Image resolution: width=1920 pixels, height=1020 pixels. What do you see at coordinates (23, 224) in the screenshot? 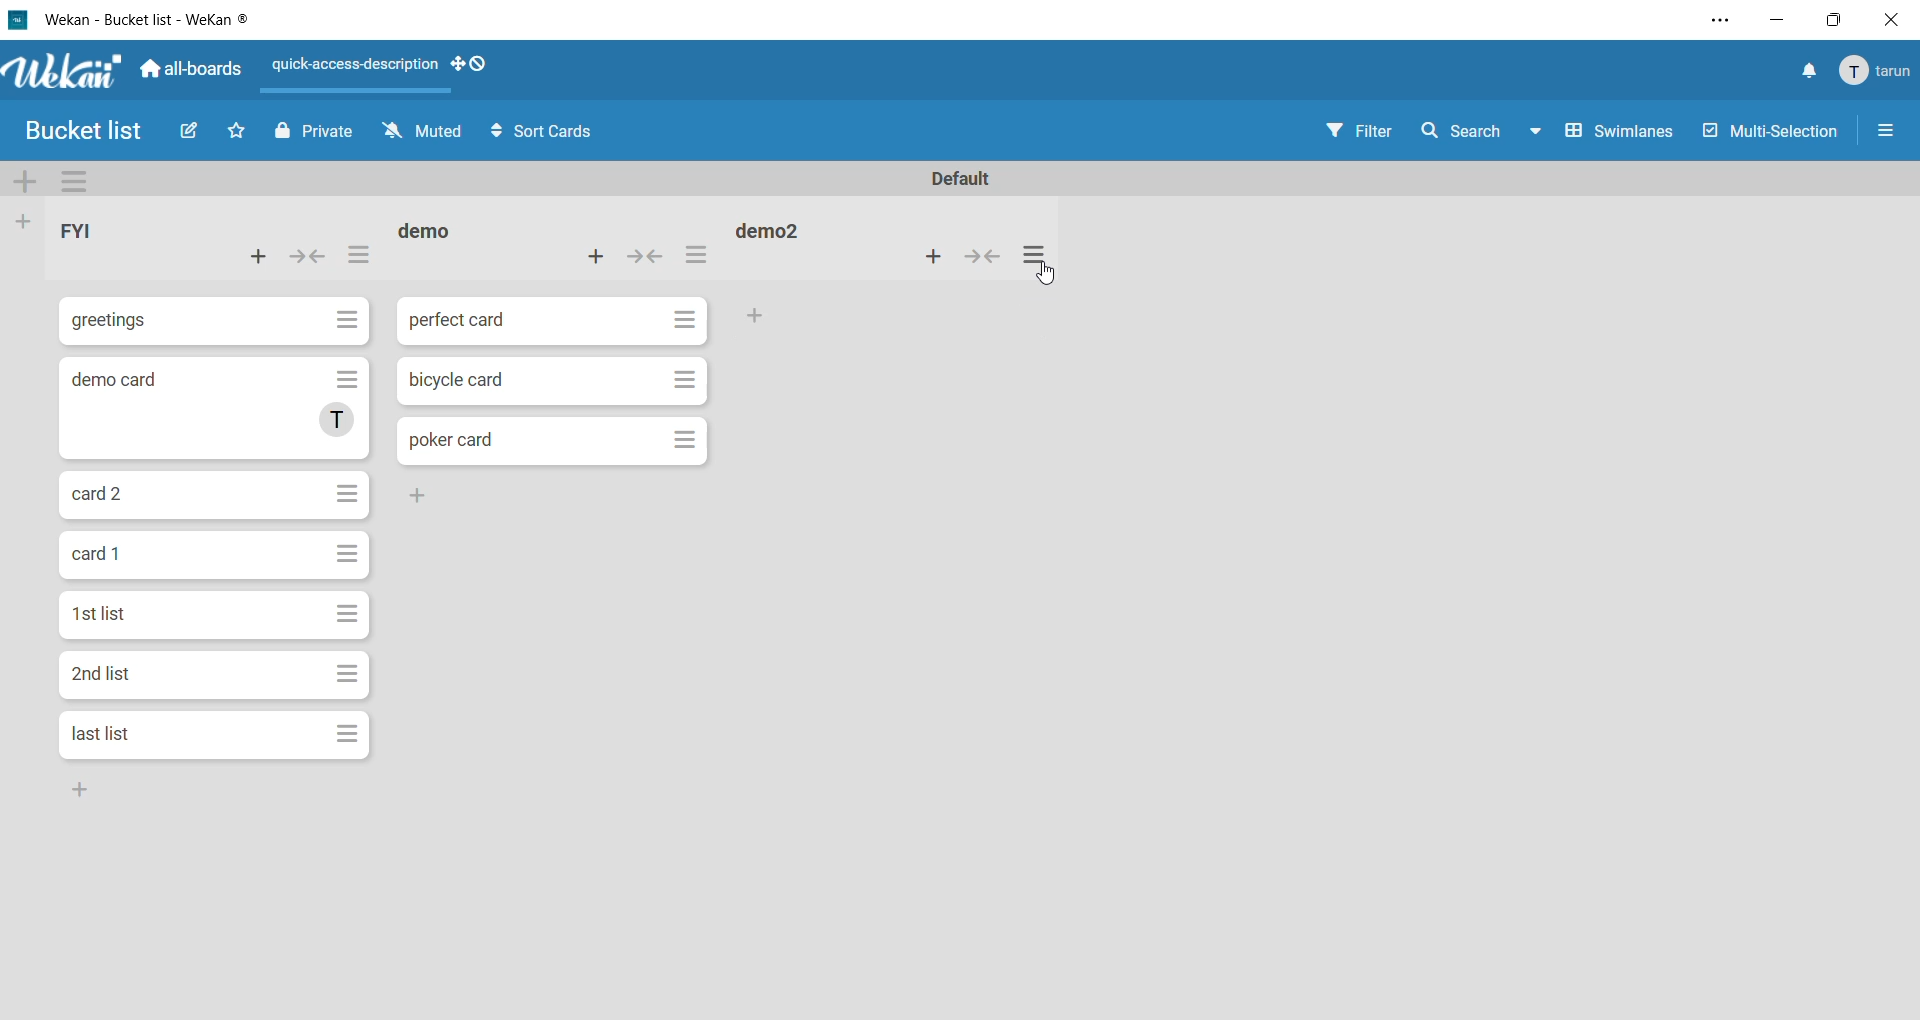
I see `add list` at bounding box center [23, 224].